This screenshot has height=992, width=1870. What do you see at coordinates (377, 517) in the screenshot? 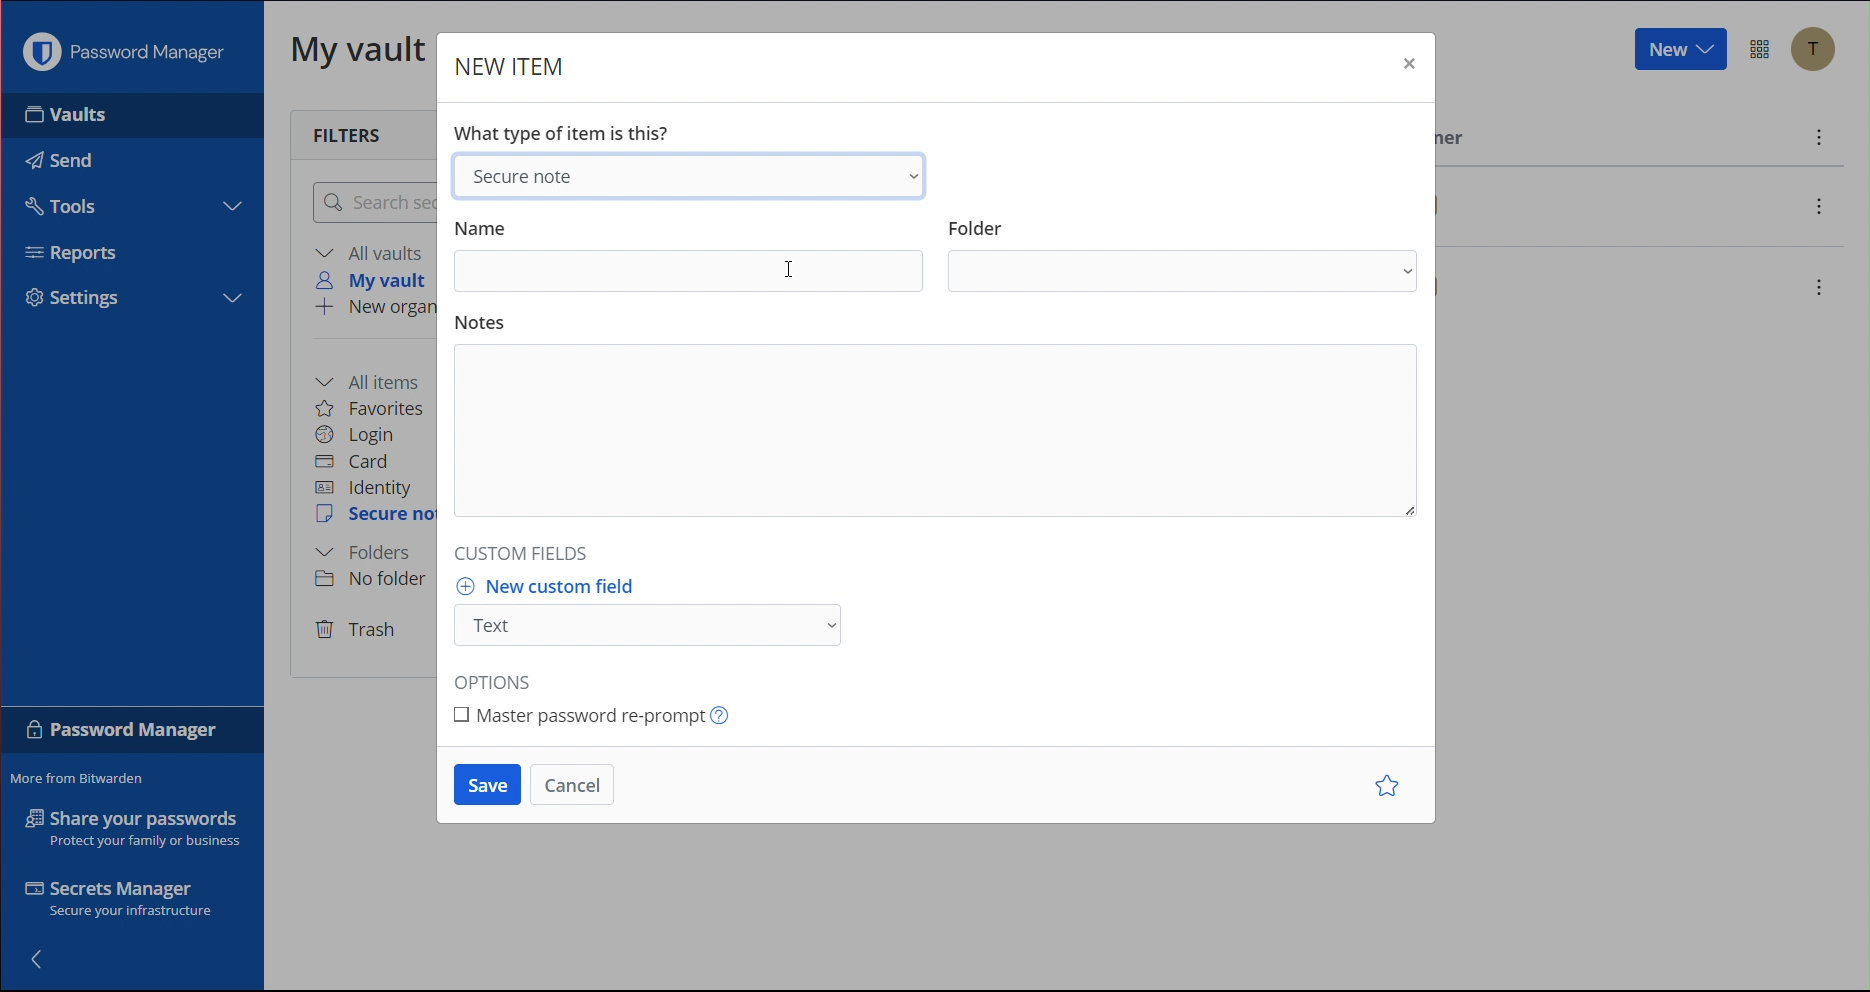
I see `Secure note` at bounding box center [377, 517].